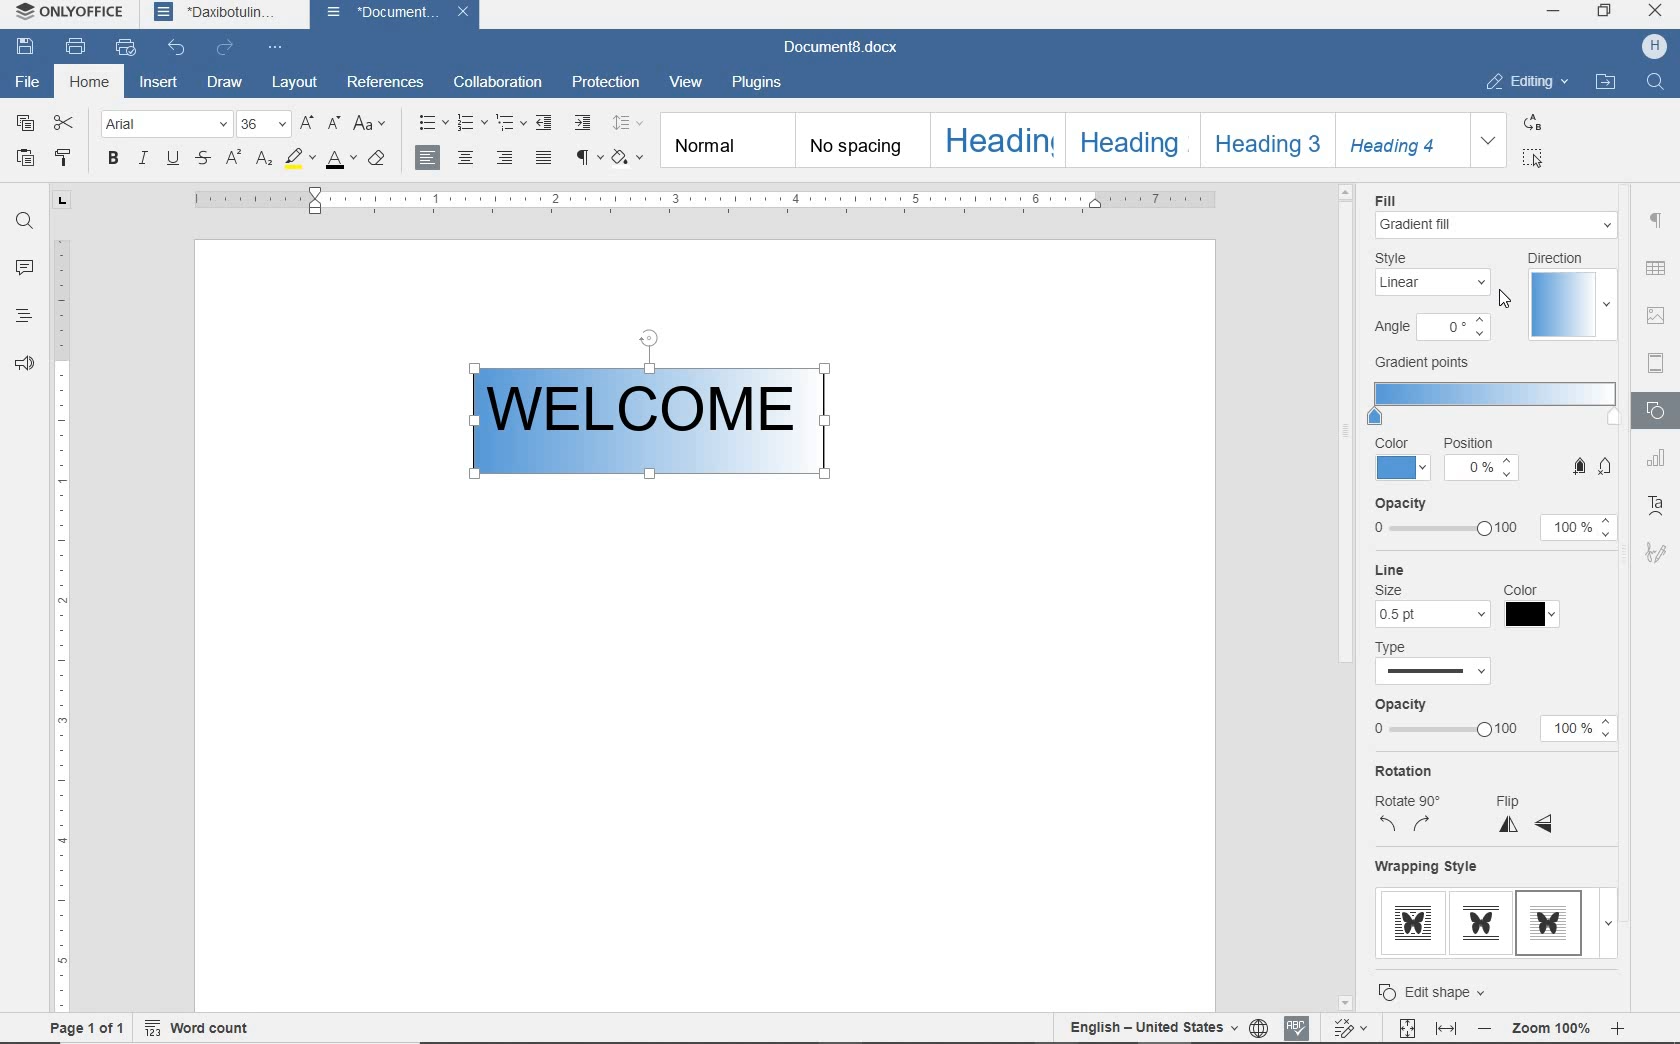 This screenshot has height=1044, width=1680. I want to click on BOLD, so click(113, 157).